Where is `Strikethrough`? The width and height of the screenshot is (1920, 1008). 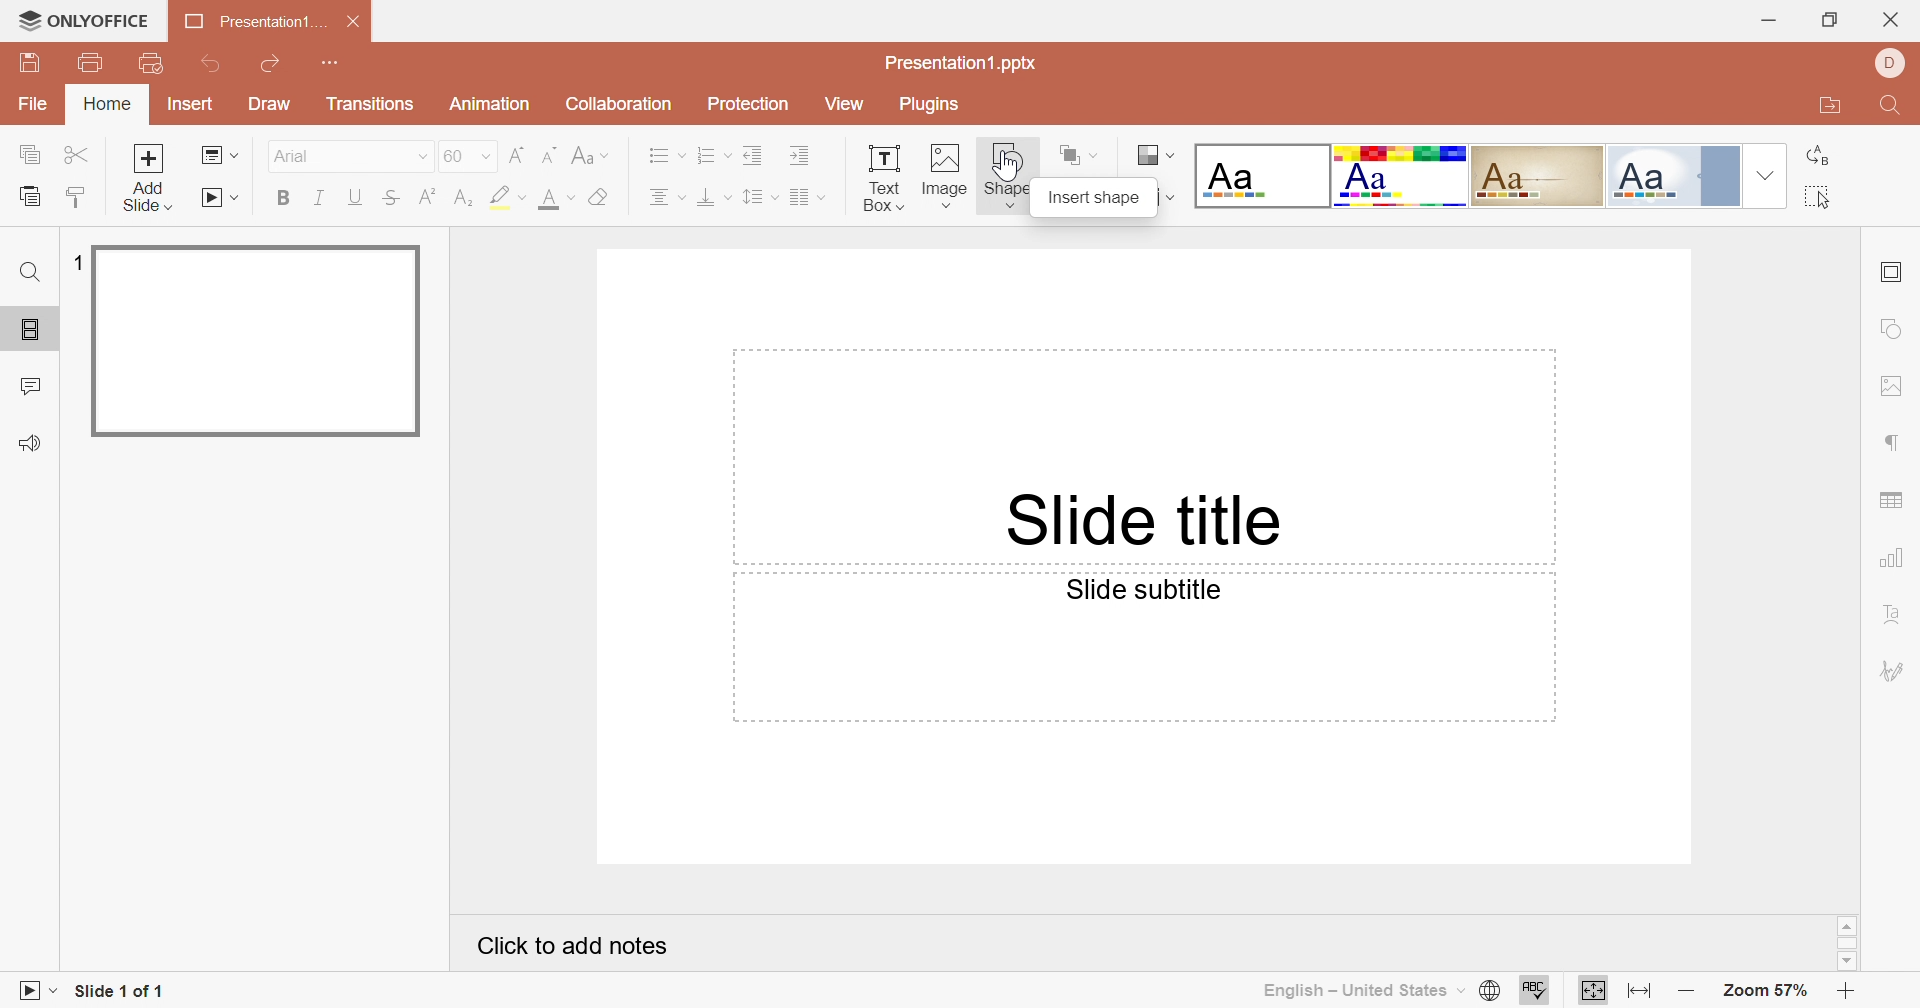
Strikethrough is located at coordinates (394, 199).